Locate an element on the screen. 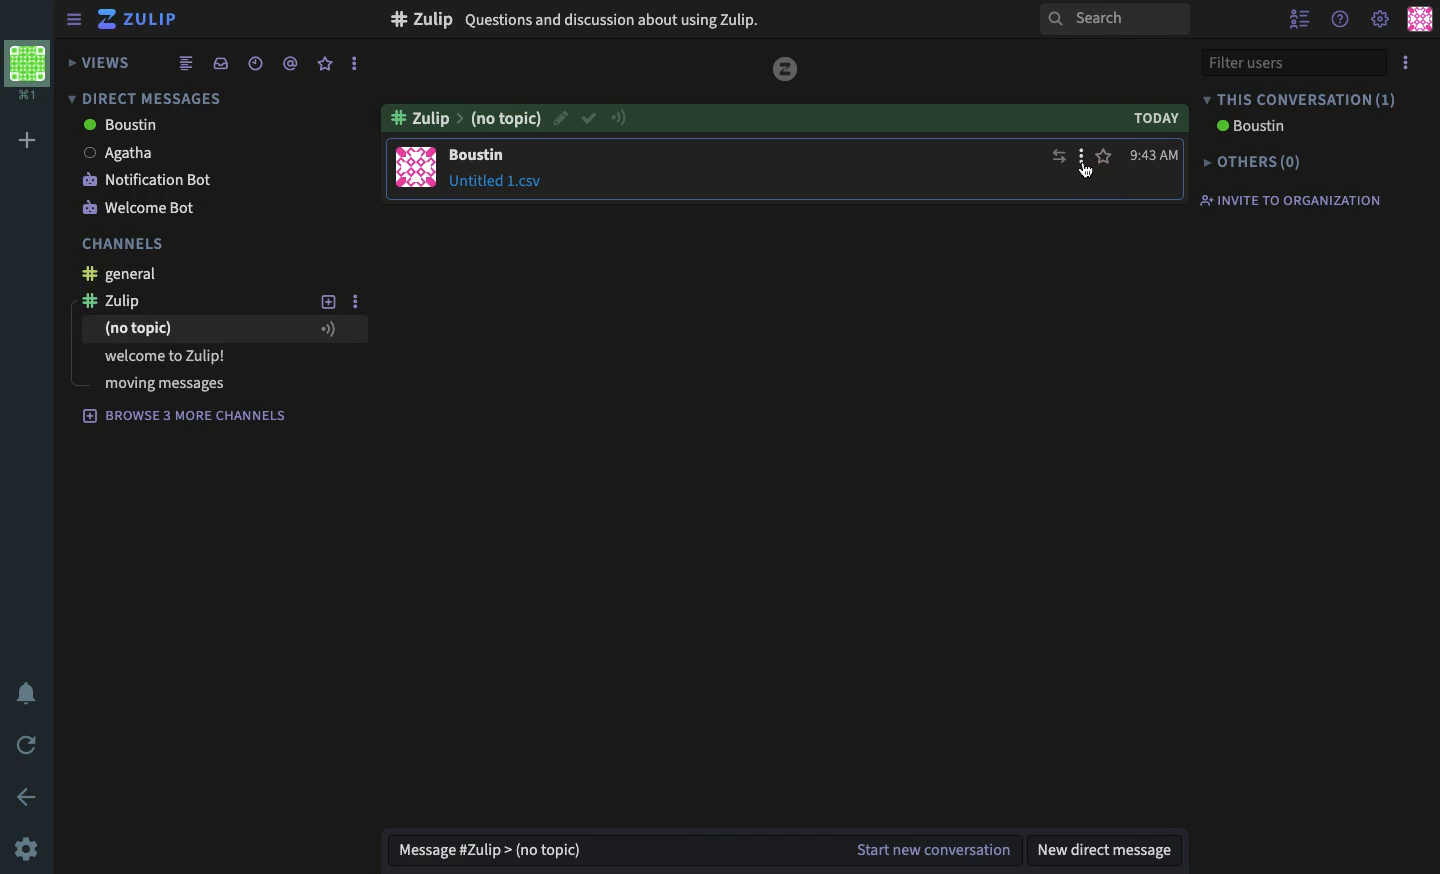 This screenshot has width=1440, height=874. move message is located at coordinates (1056, 156).